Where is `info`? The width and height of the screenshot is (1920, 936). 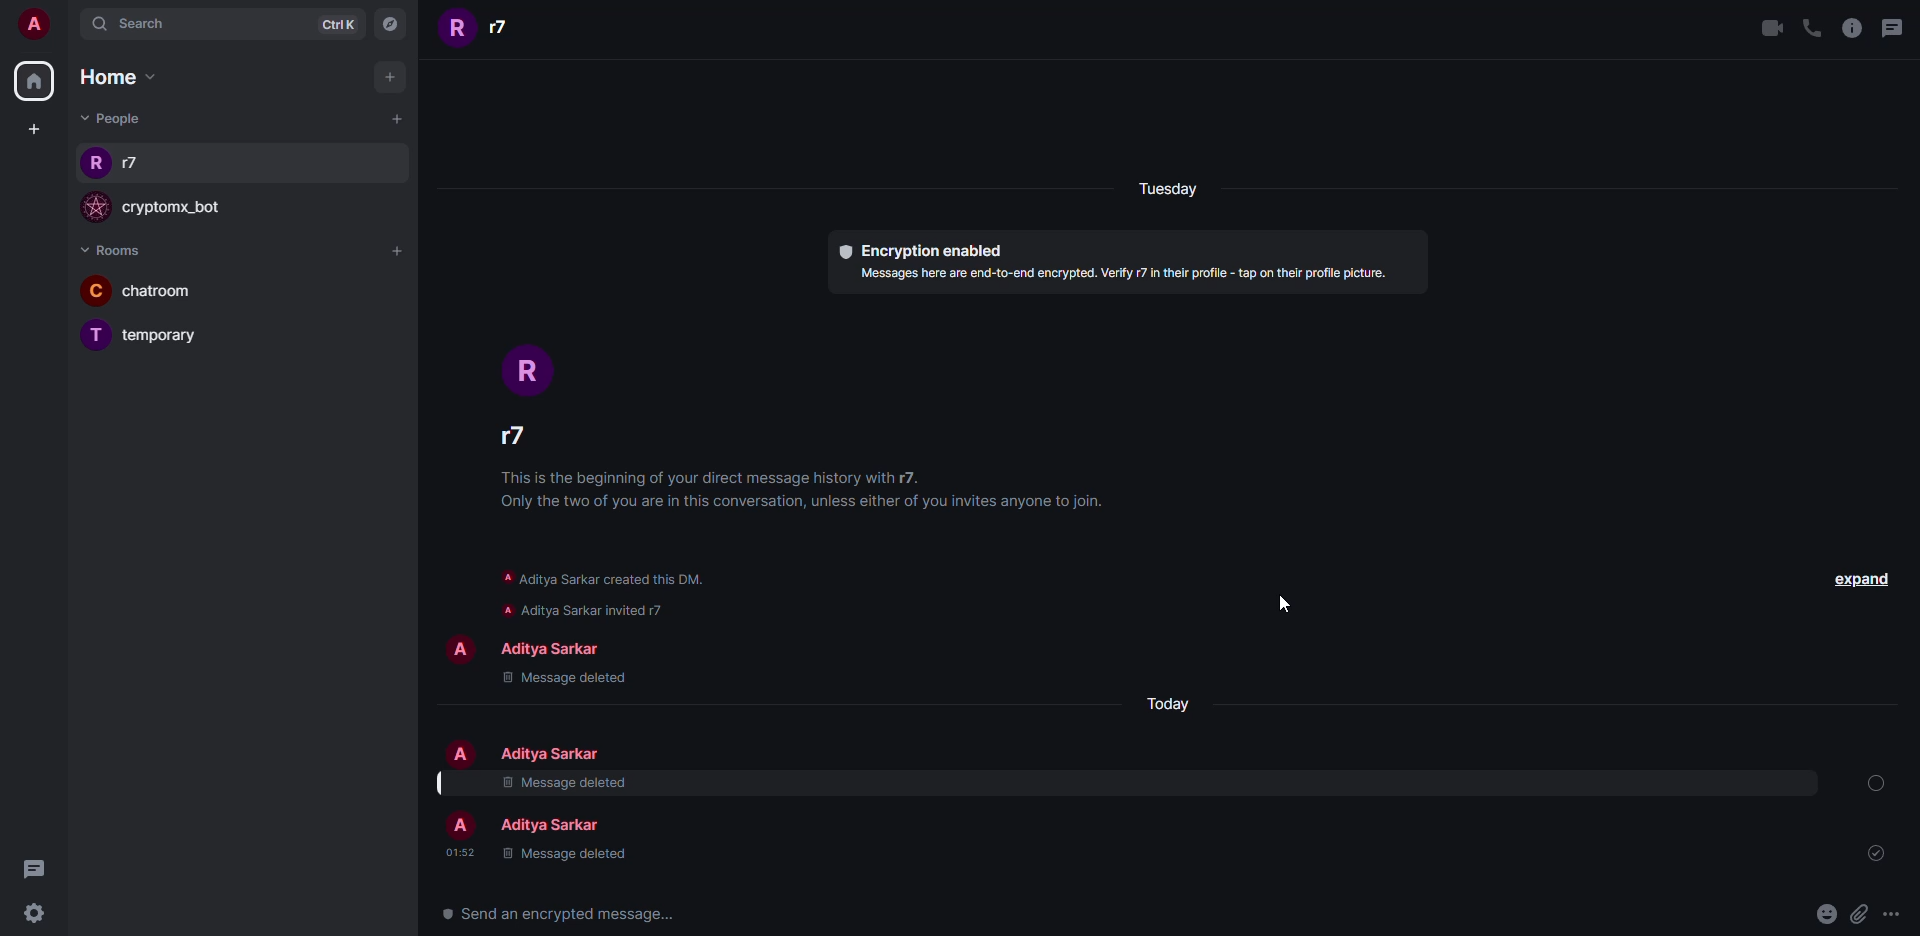
info is located at coordinates (815, 492).